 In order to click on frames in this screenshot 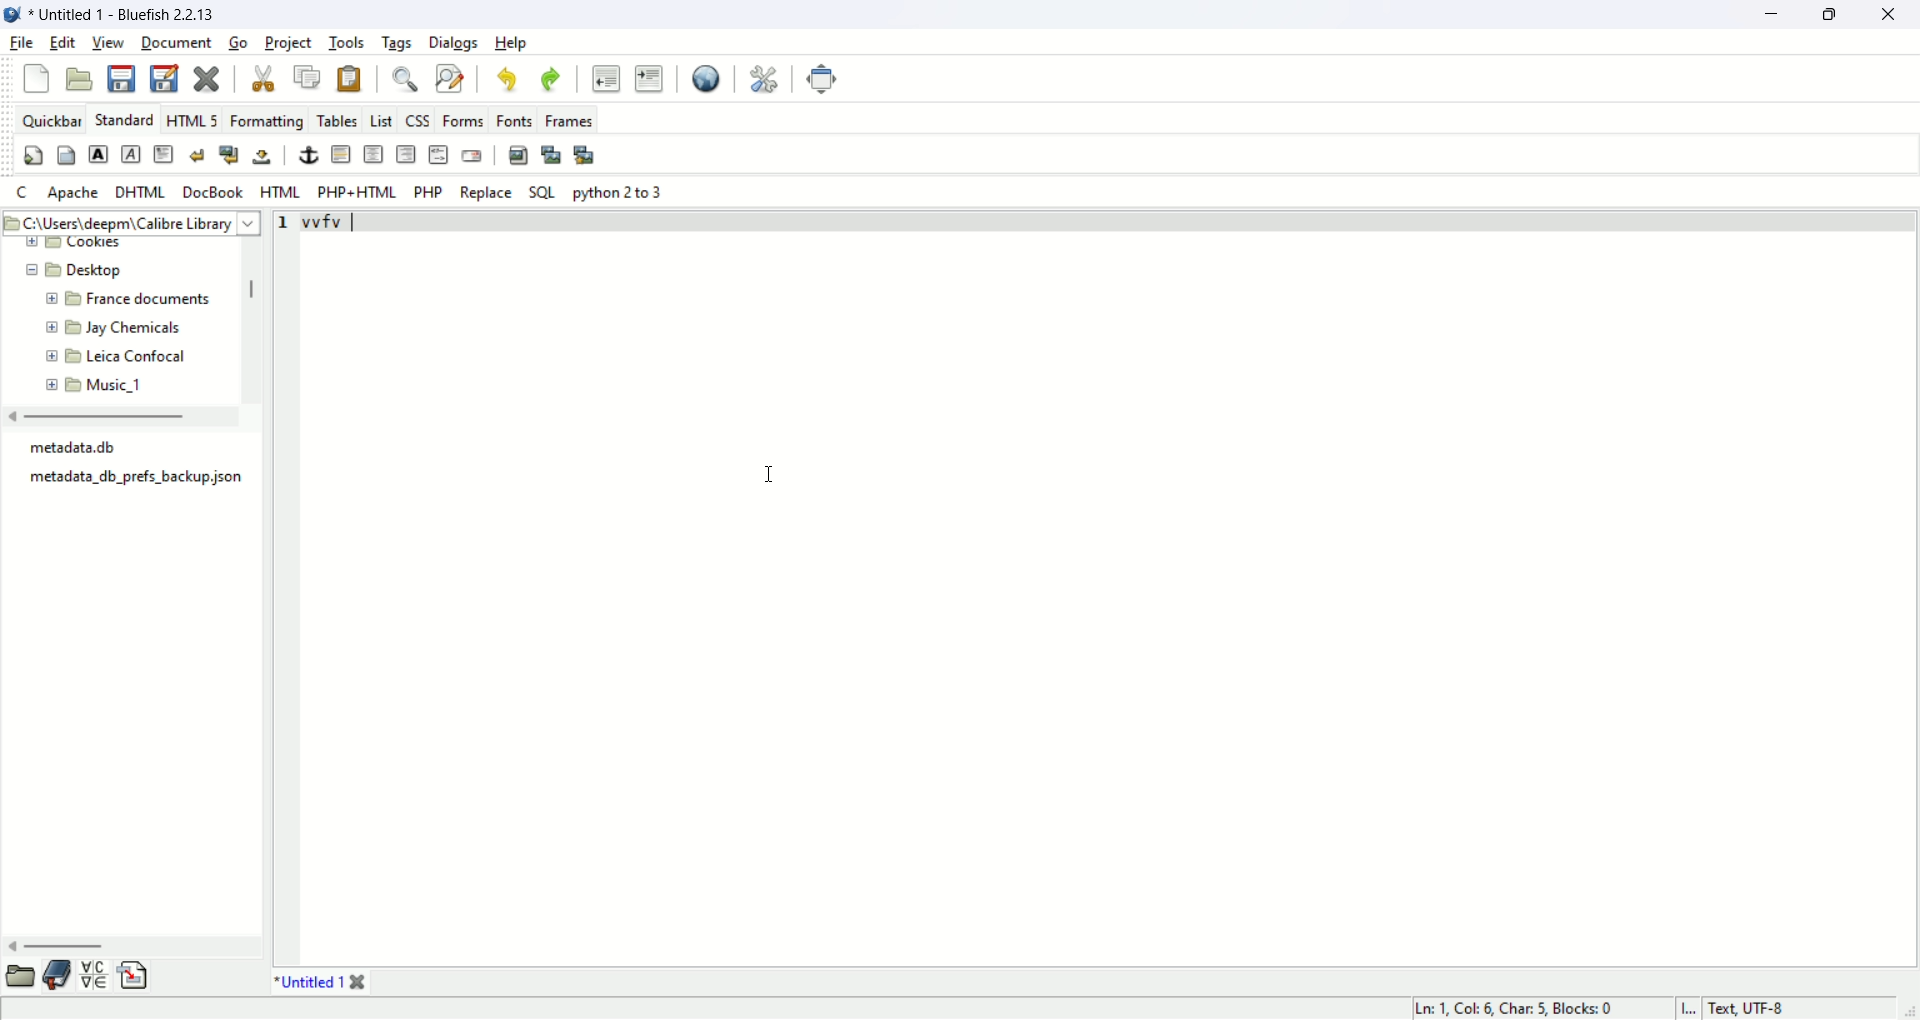, I will do `click(571, 120)`.